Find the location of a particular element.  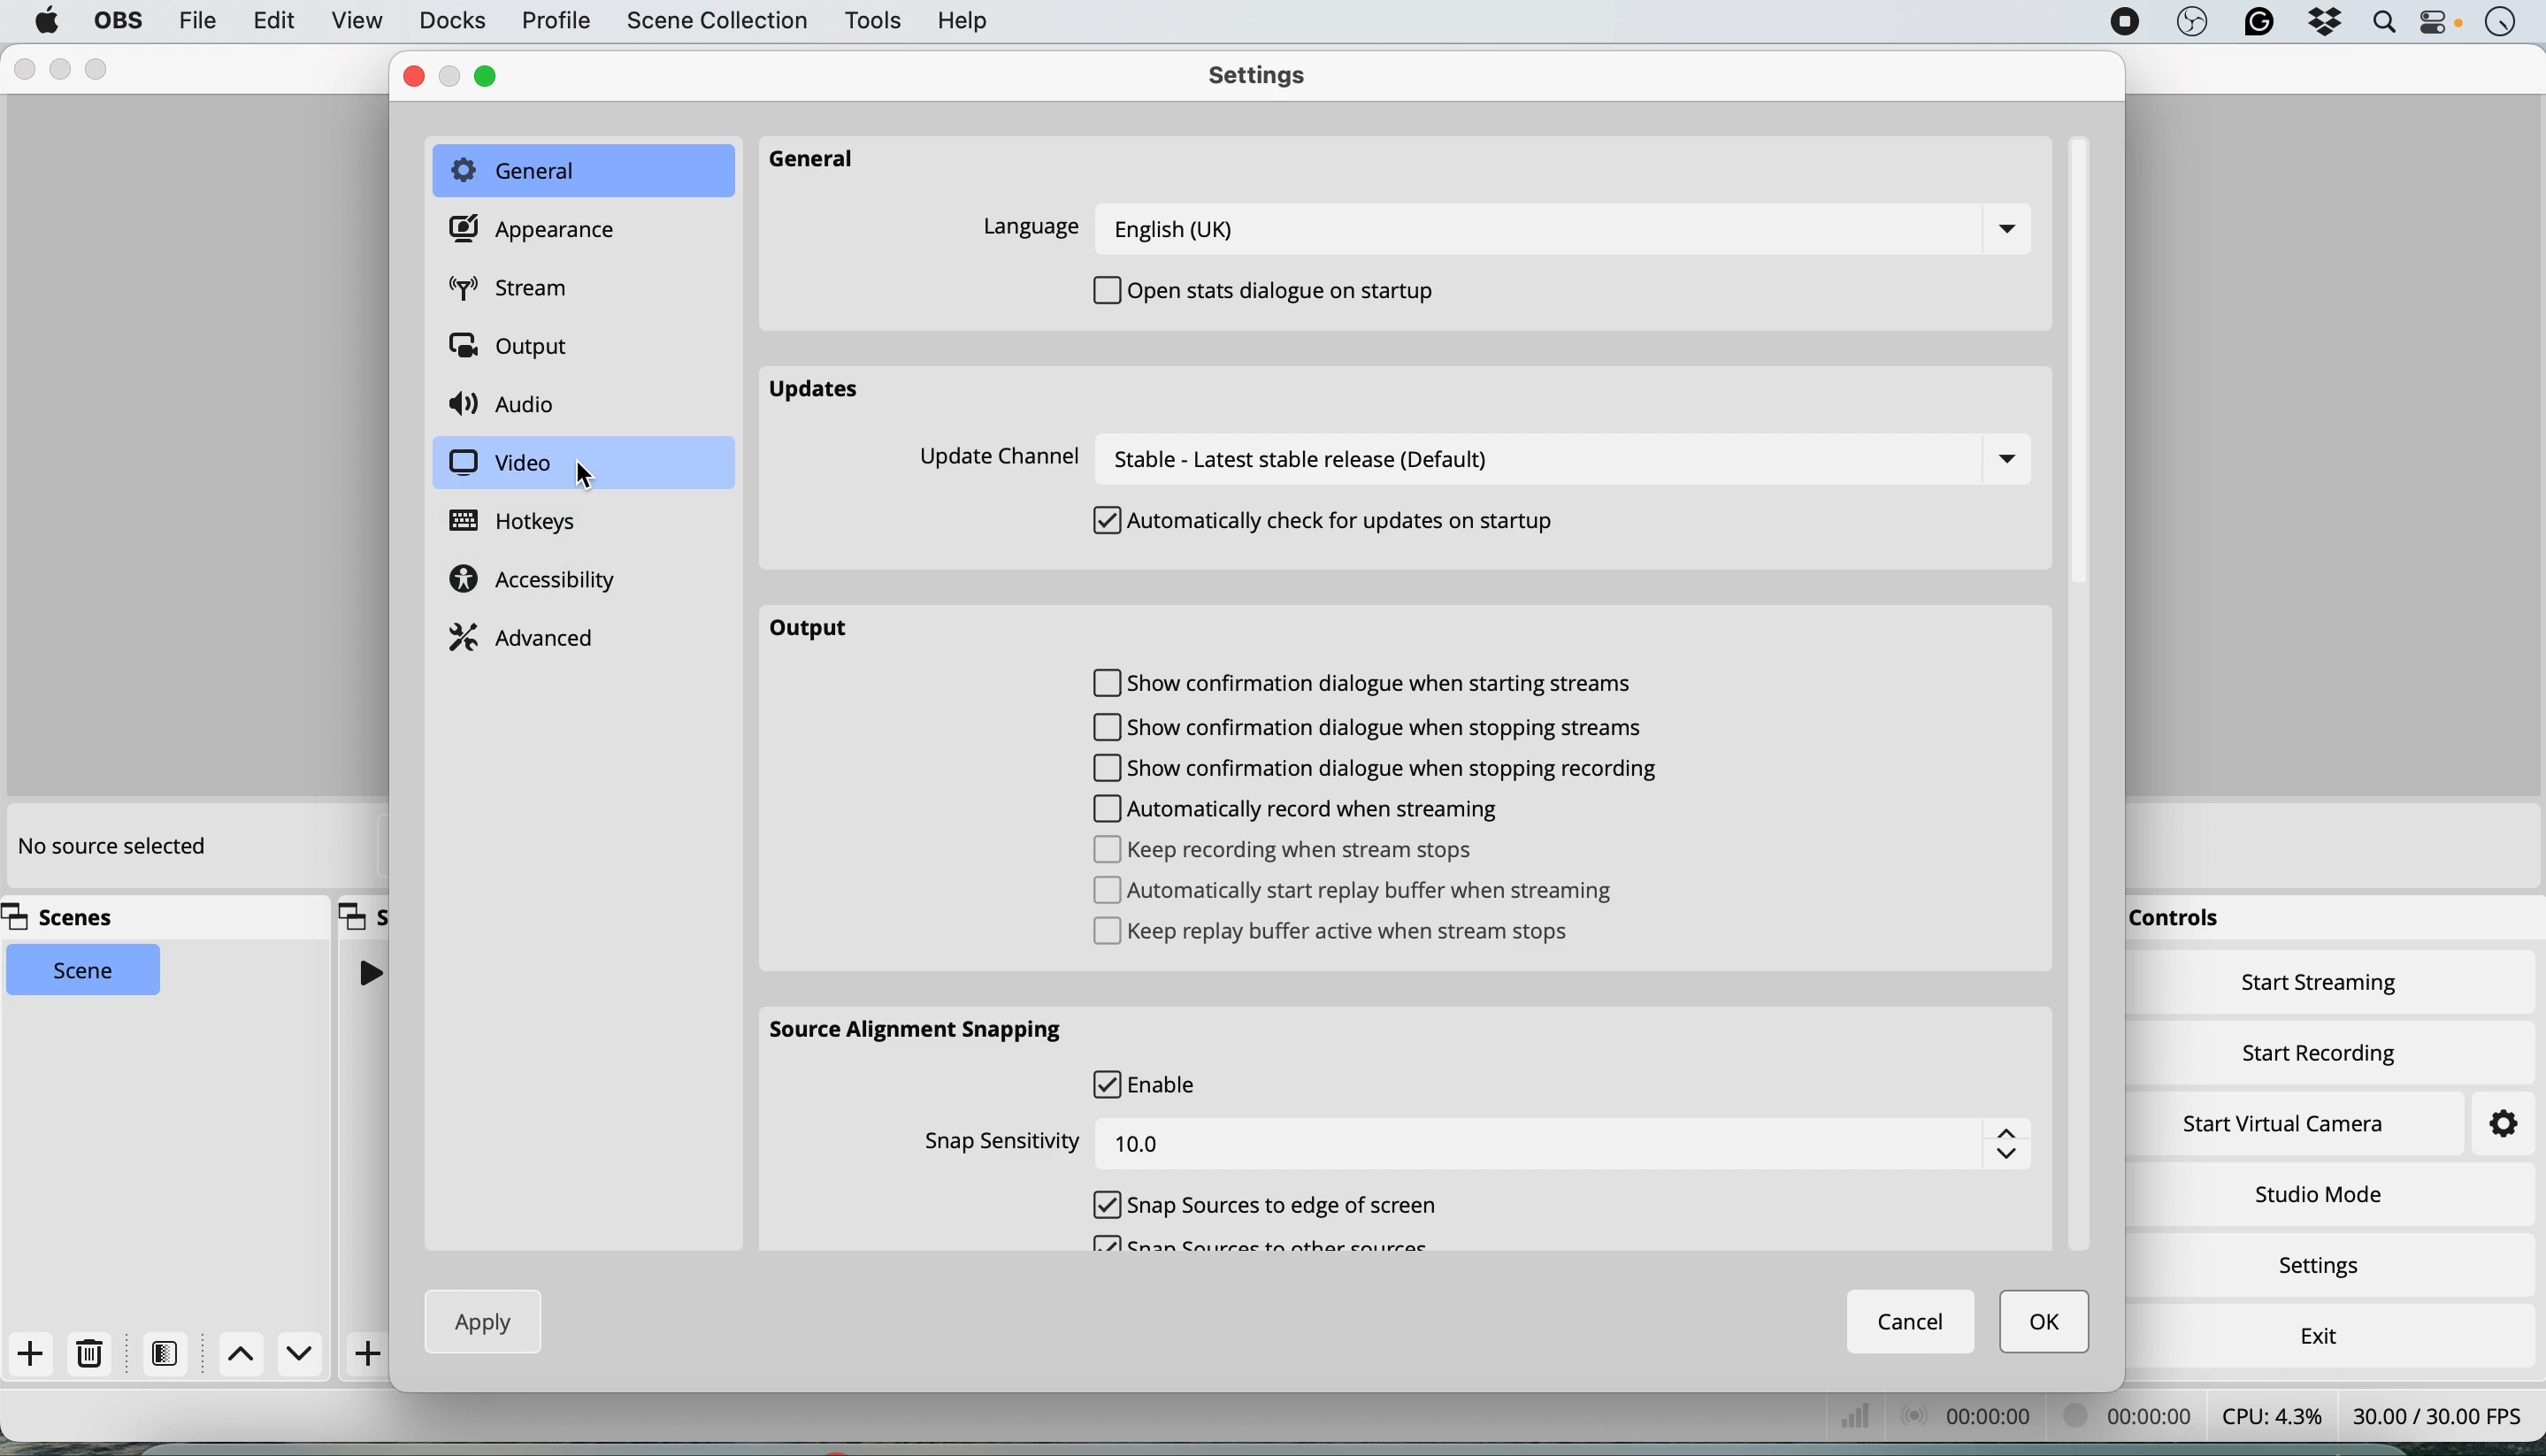

settings is located at coordinates (2327, 1268).